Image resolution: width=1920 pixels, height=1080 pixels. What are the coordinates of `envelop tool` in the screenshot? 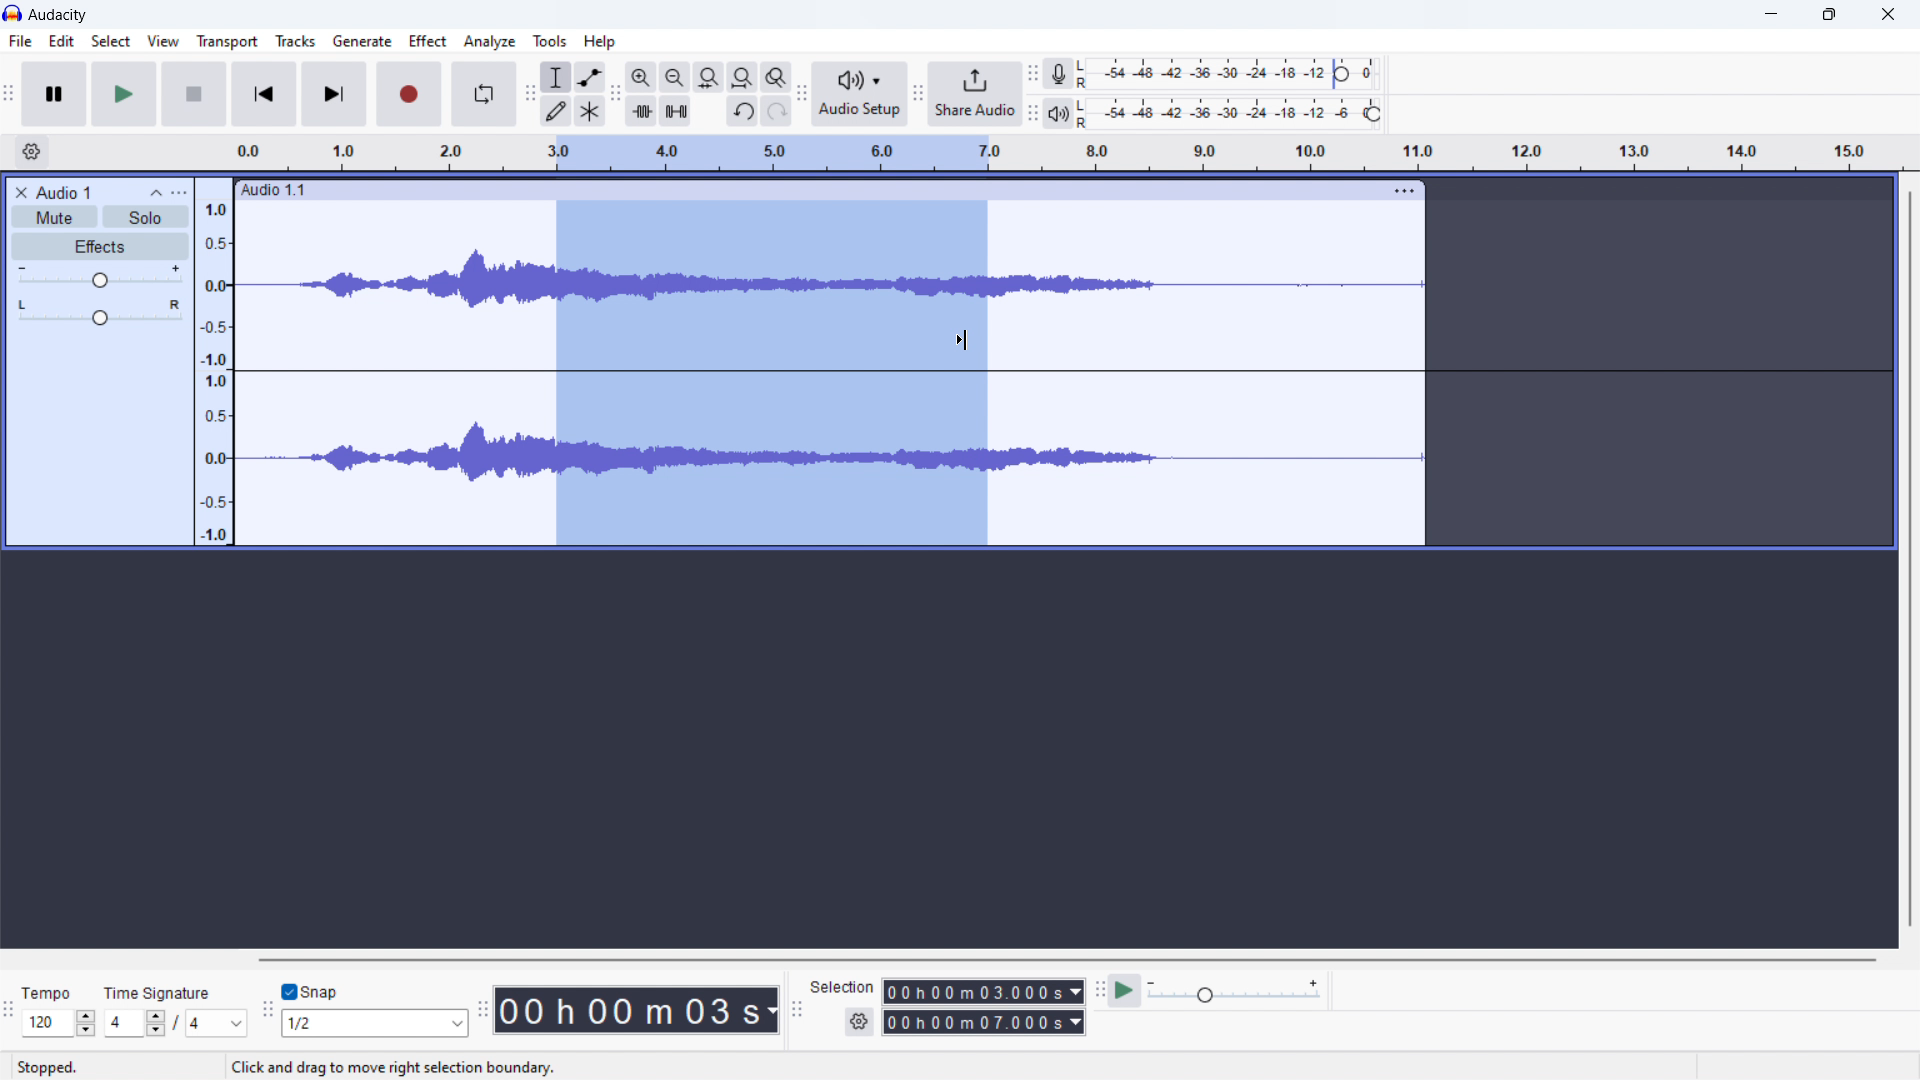 It's located at (590, 77).